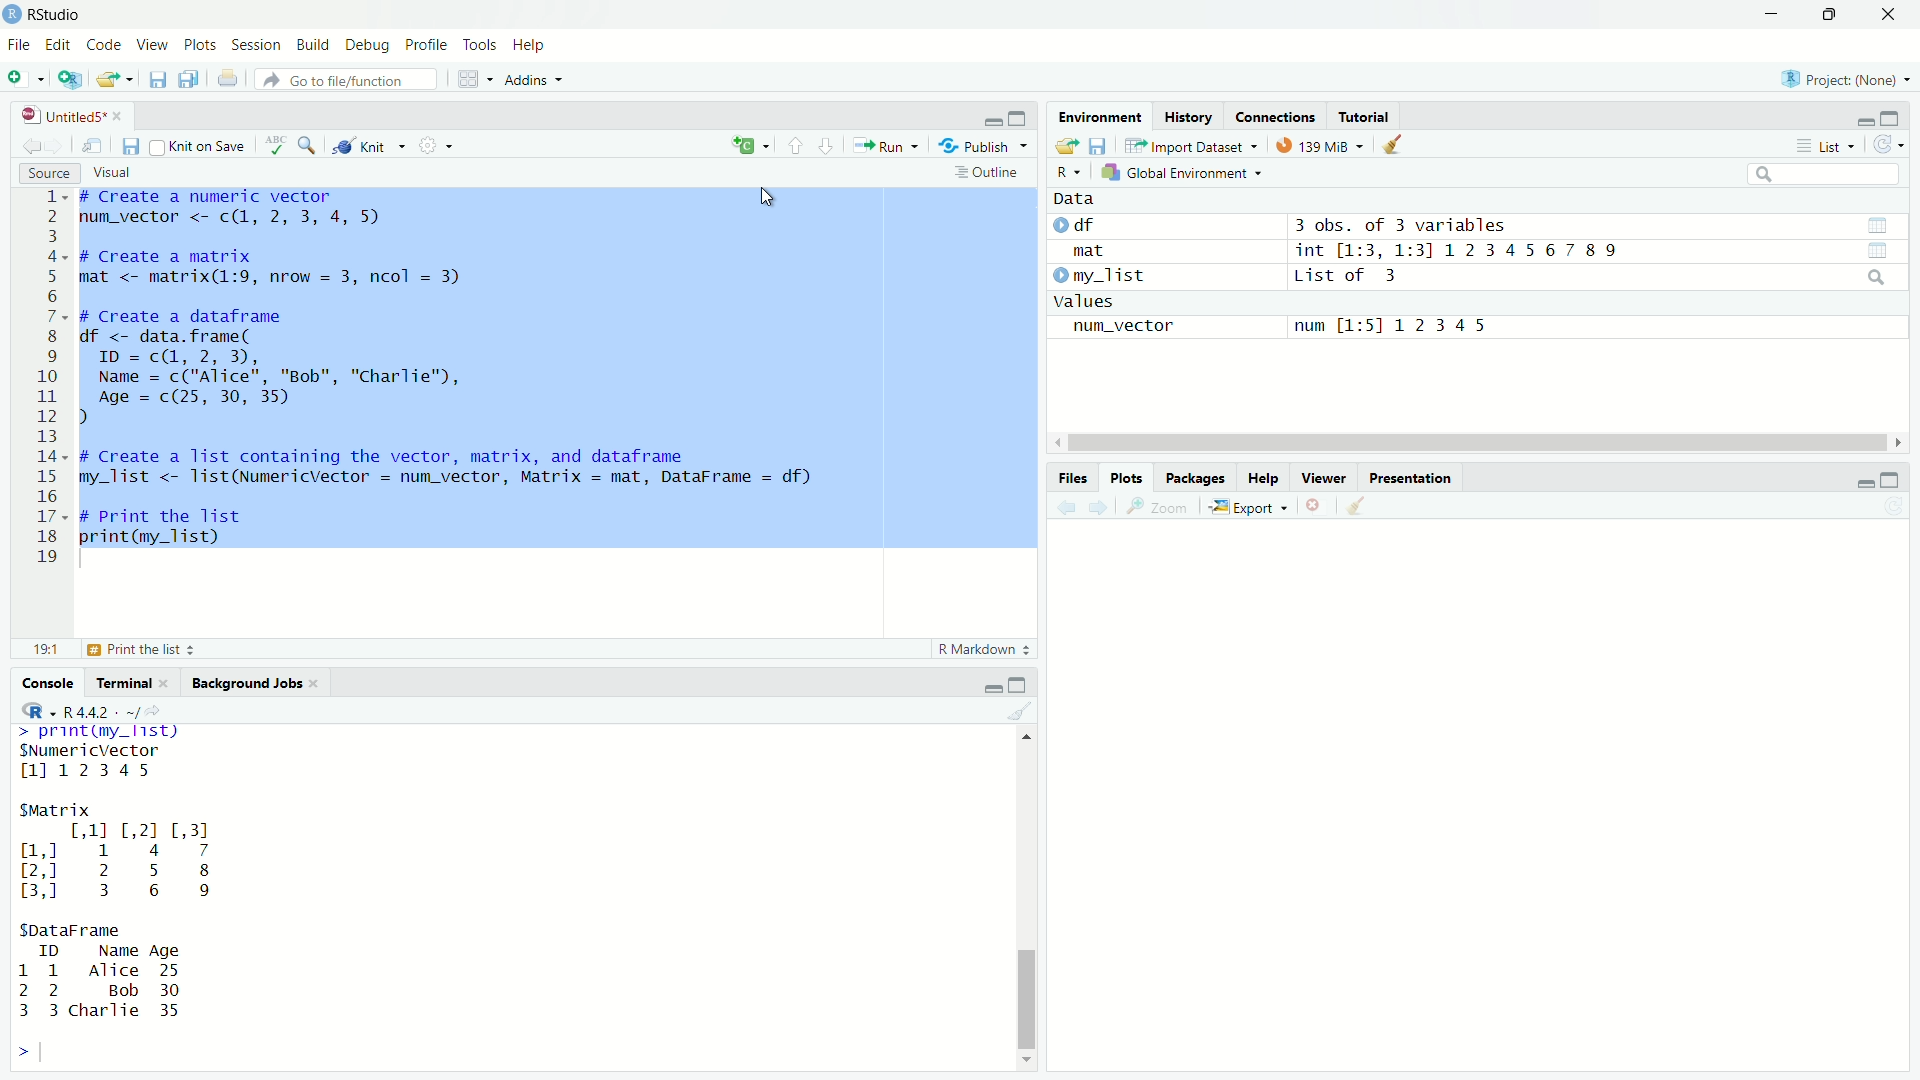 The height and width of the screenshot is (1080, 1920). What do you see at coordinates (985, 146) in the screenshot?
I see `Publish ~` at bounding box center [985, 146].